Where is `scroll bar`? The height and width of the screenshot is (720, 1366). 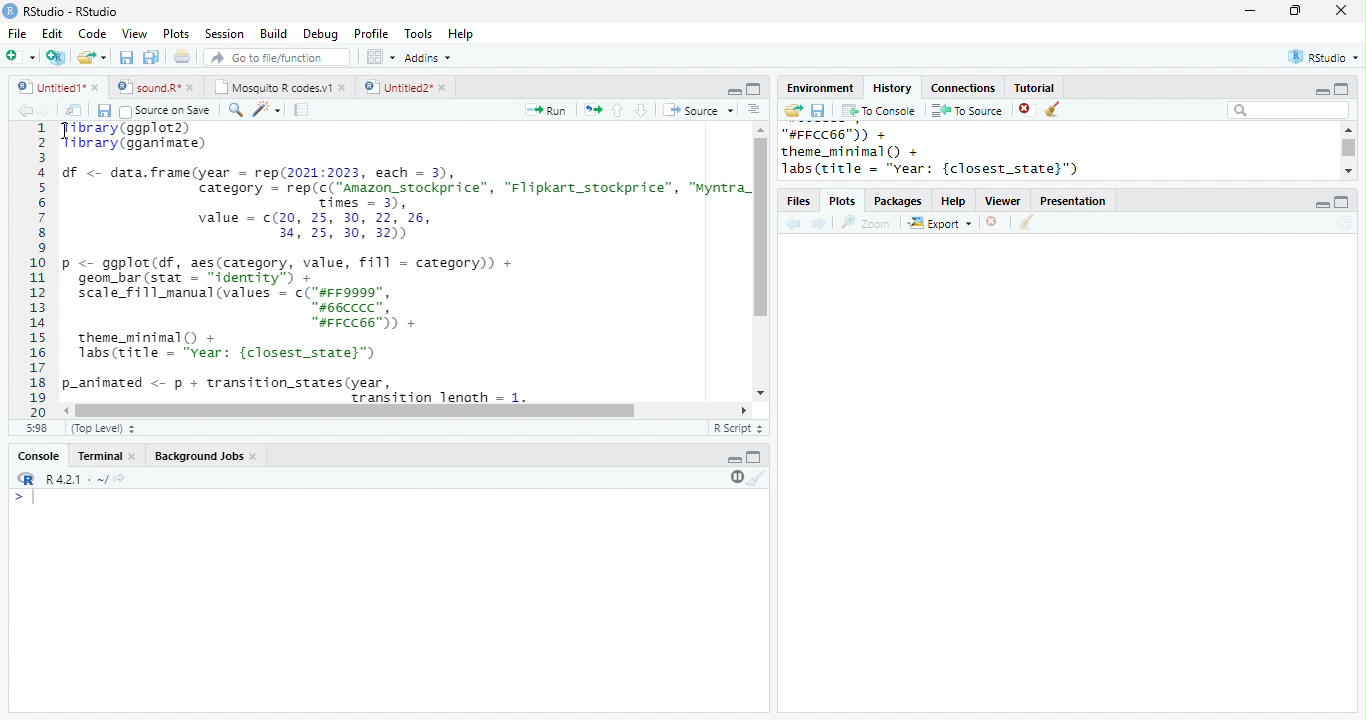 scroll bar is located at coordinates (356, 411).